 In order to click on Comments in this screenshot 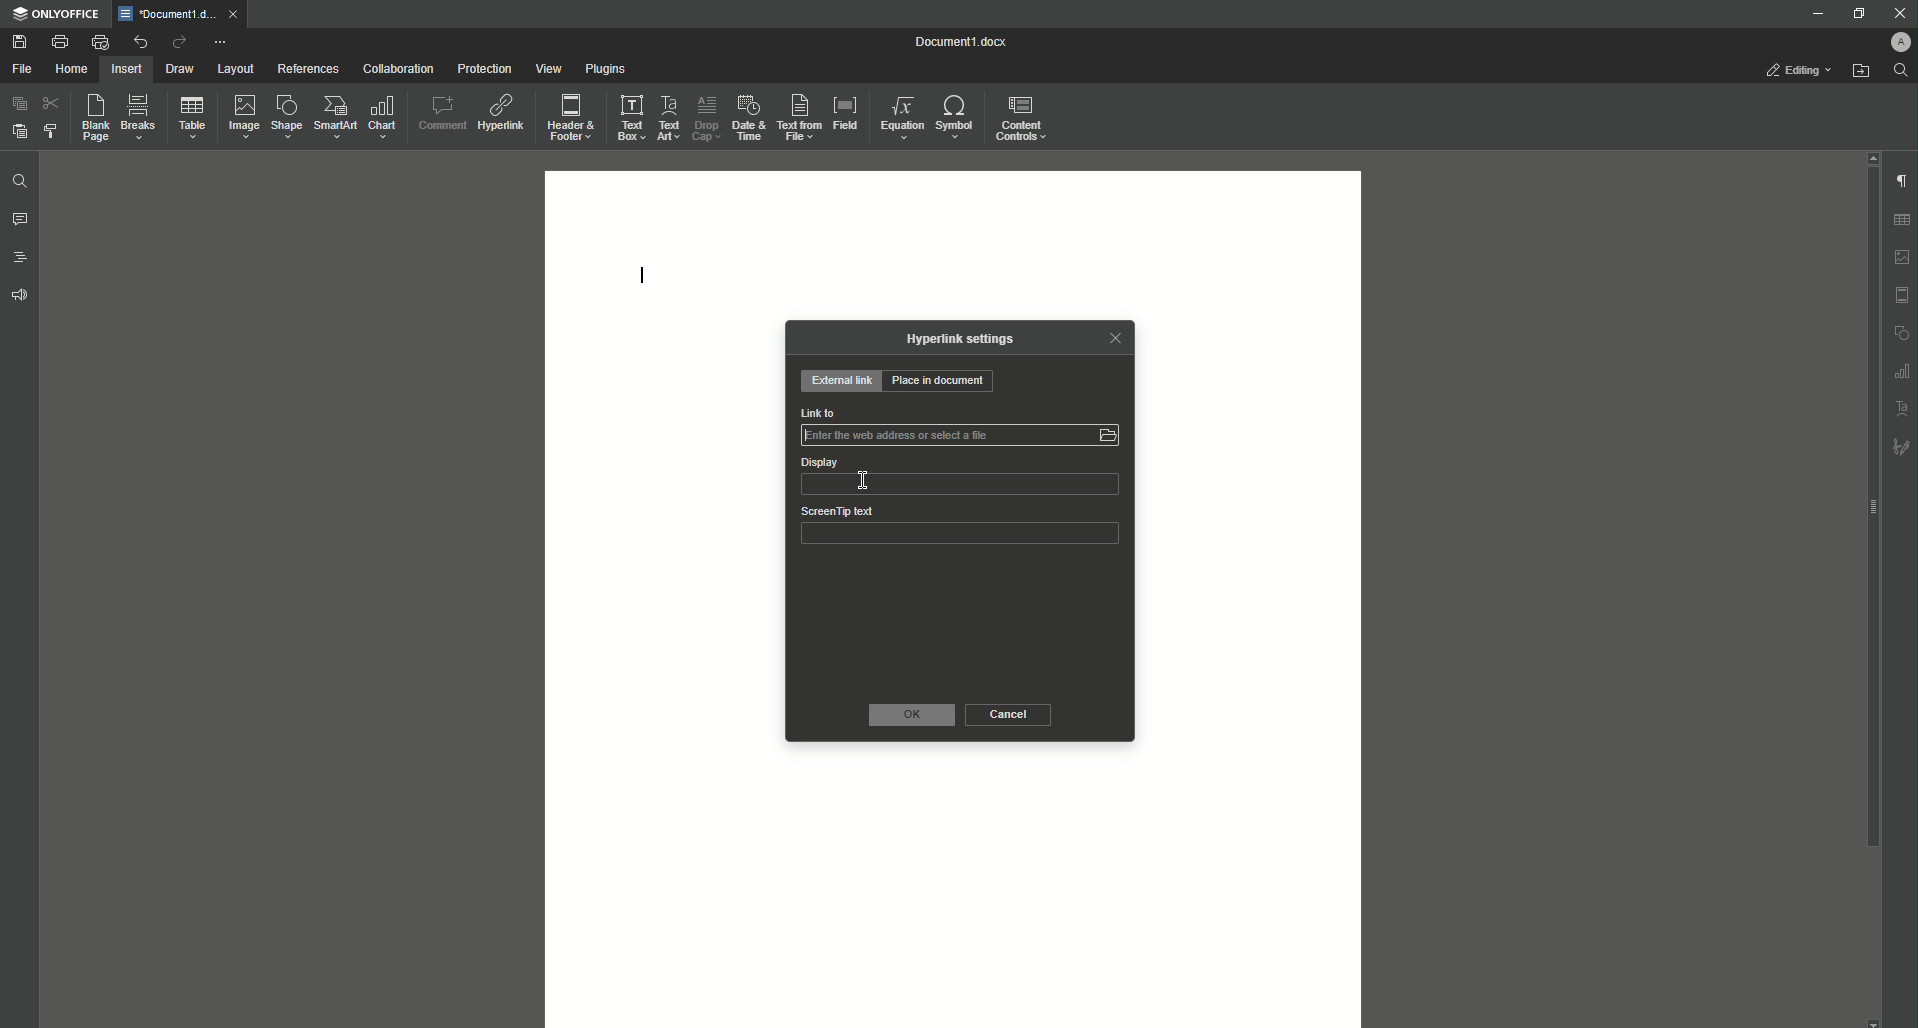, I will do `click(20, 219)`.